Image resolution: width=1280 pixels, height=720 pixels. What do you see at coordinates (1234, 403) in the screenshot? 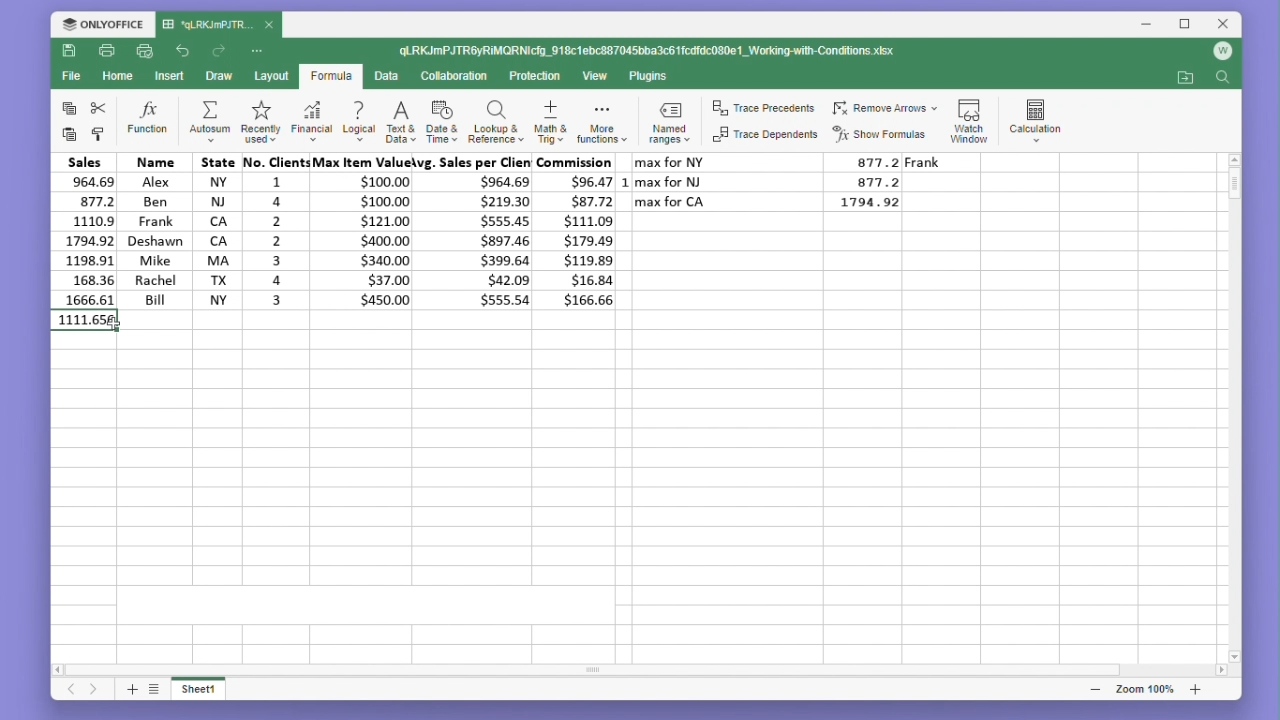
I see `Vertical scroll bar` at bounding box center [1234, 403].